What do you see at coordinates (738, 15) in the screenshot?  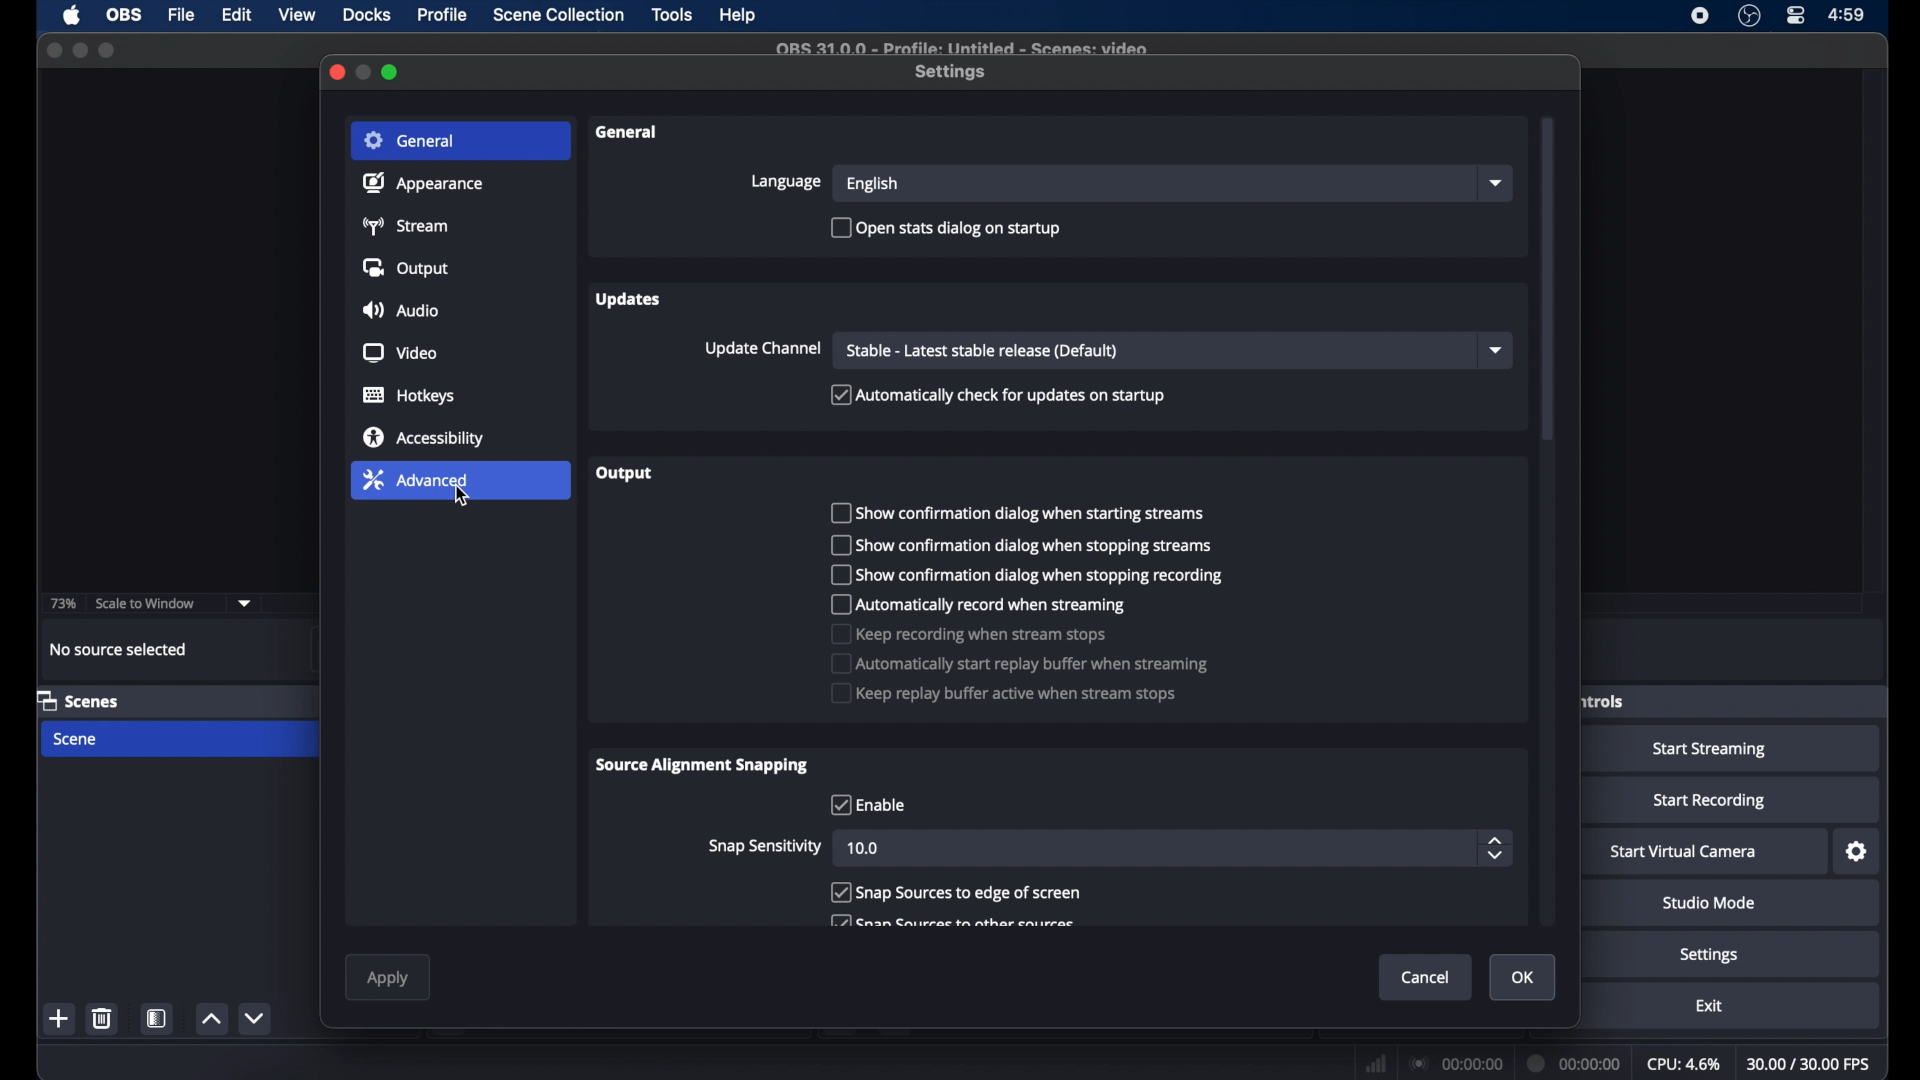 I see `help` at bounding box center [738, 15].